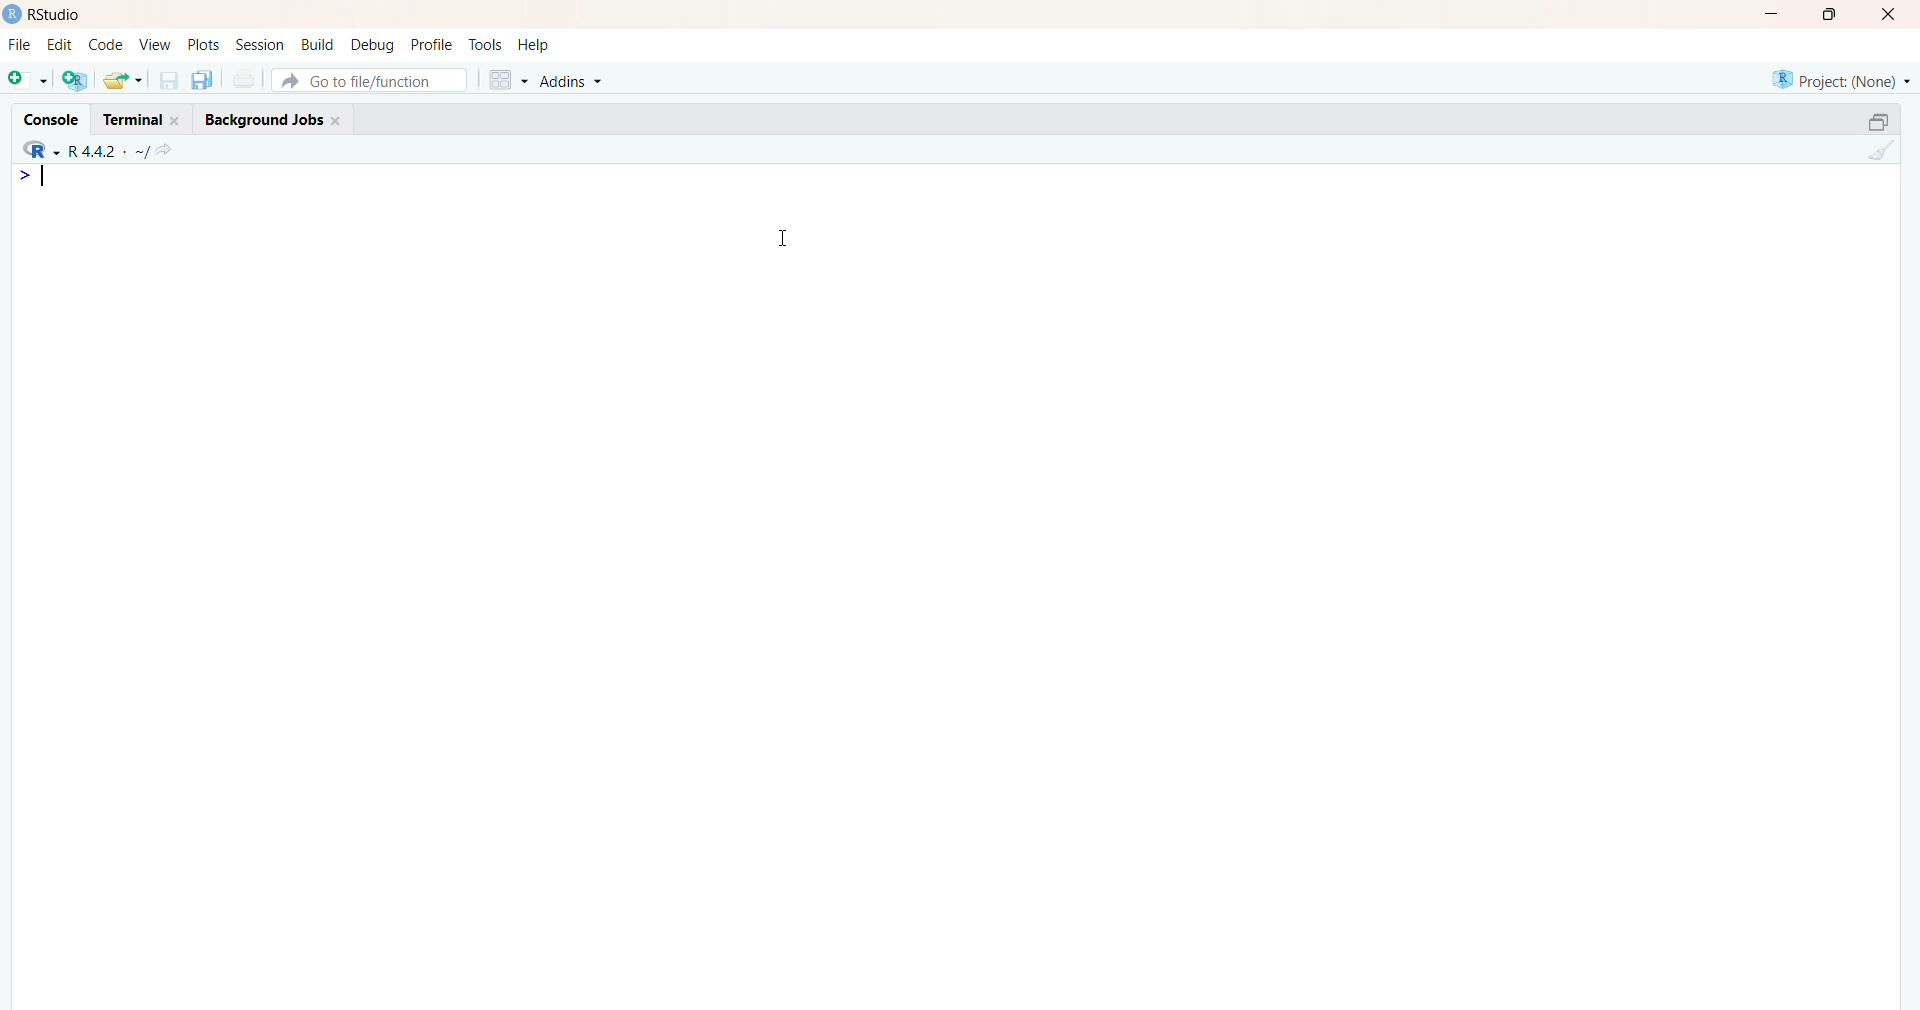 This screenshot has height=1010, width=1920. What do you see at coordinates (27, 82) in the screenshot?
I see `new file` at bounding box center [27, 82].